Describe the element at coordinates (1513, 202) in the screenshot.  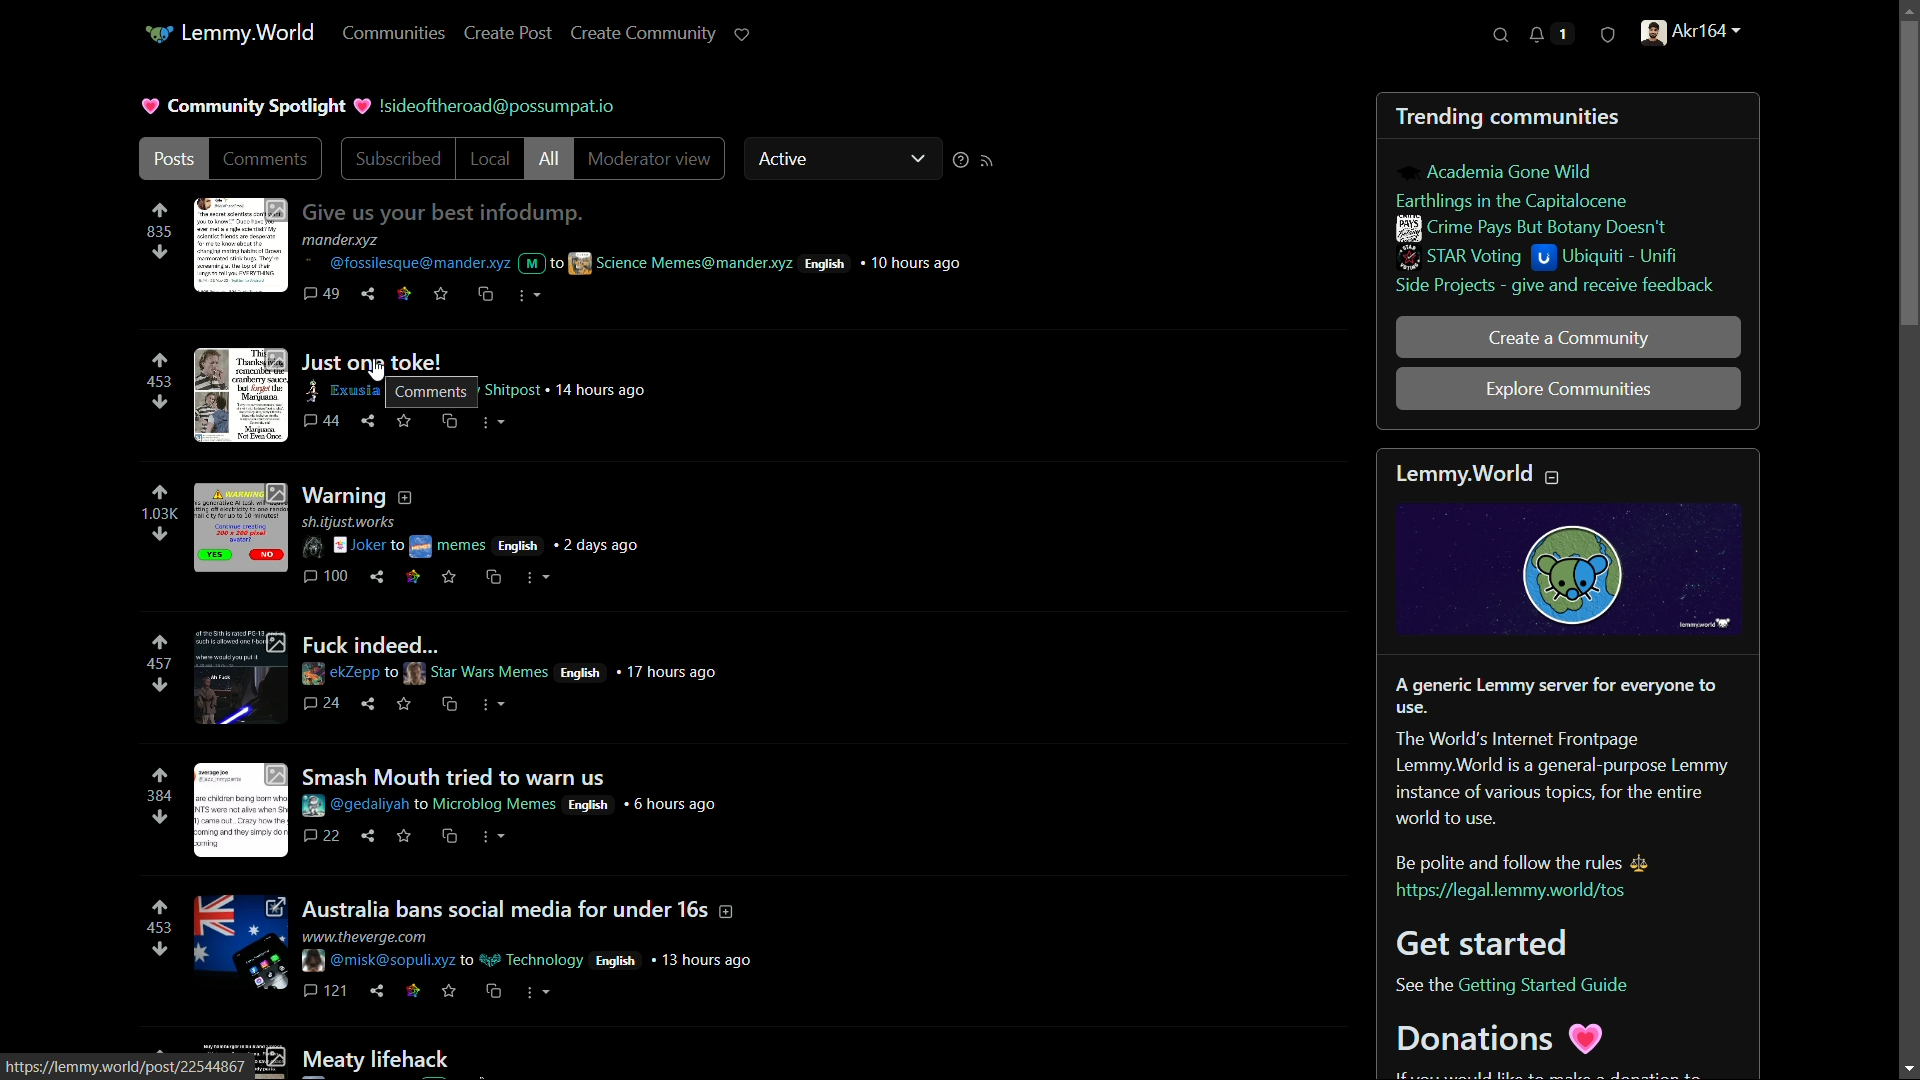
I see `Earthlings in the capitalocene` at that location.